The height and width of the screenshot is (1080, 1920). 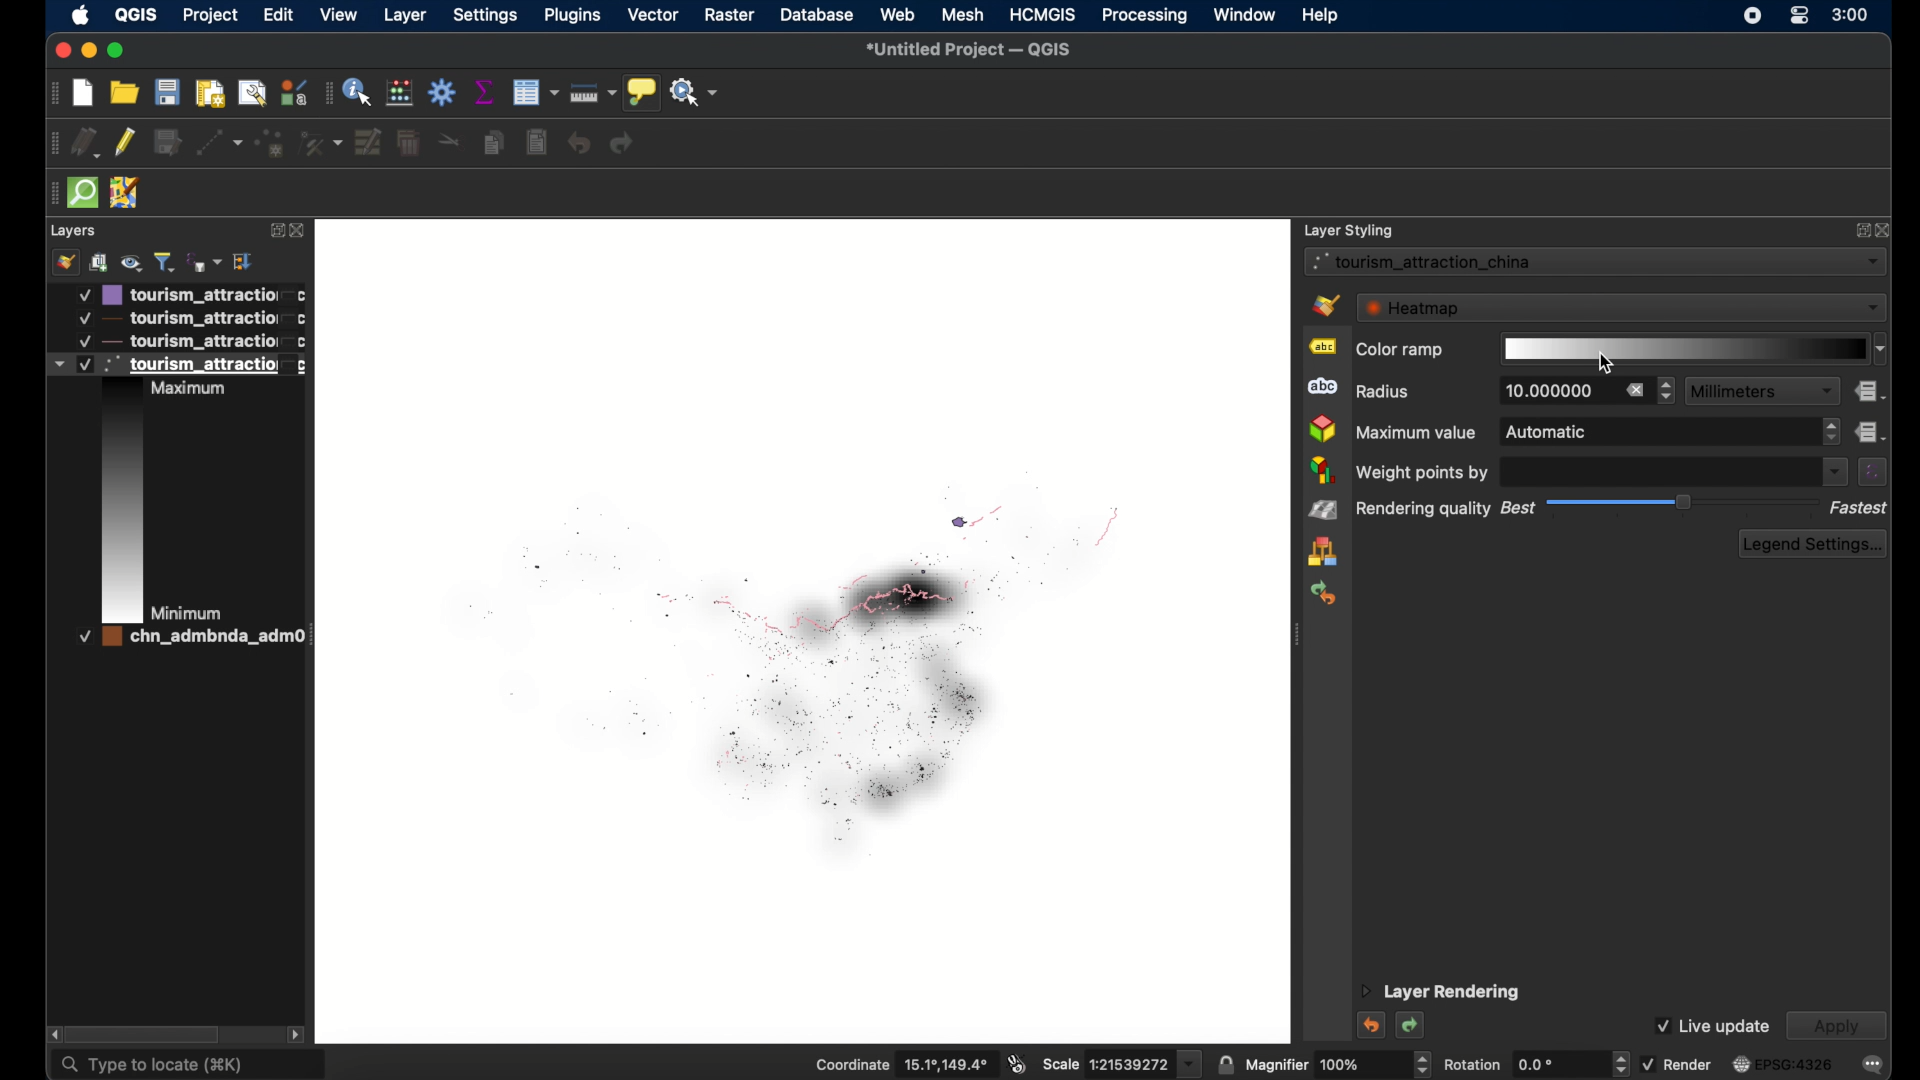 I want to click on current crs, so click(x=1783, y=1064).